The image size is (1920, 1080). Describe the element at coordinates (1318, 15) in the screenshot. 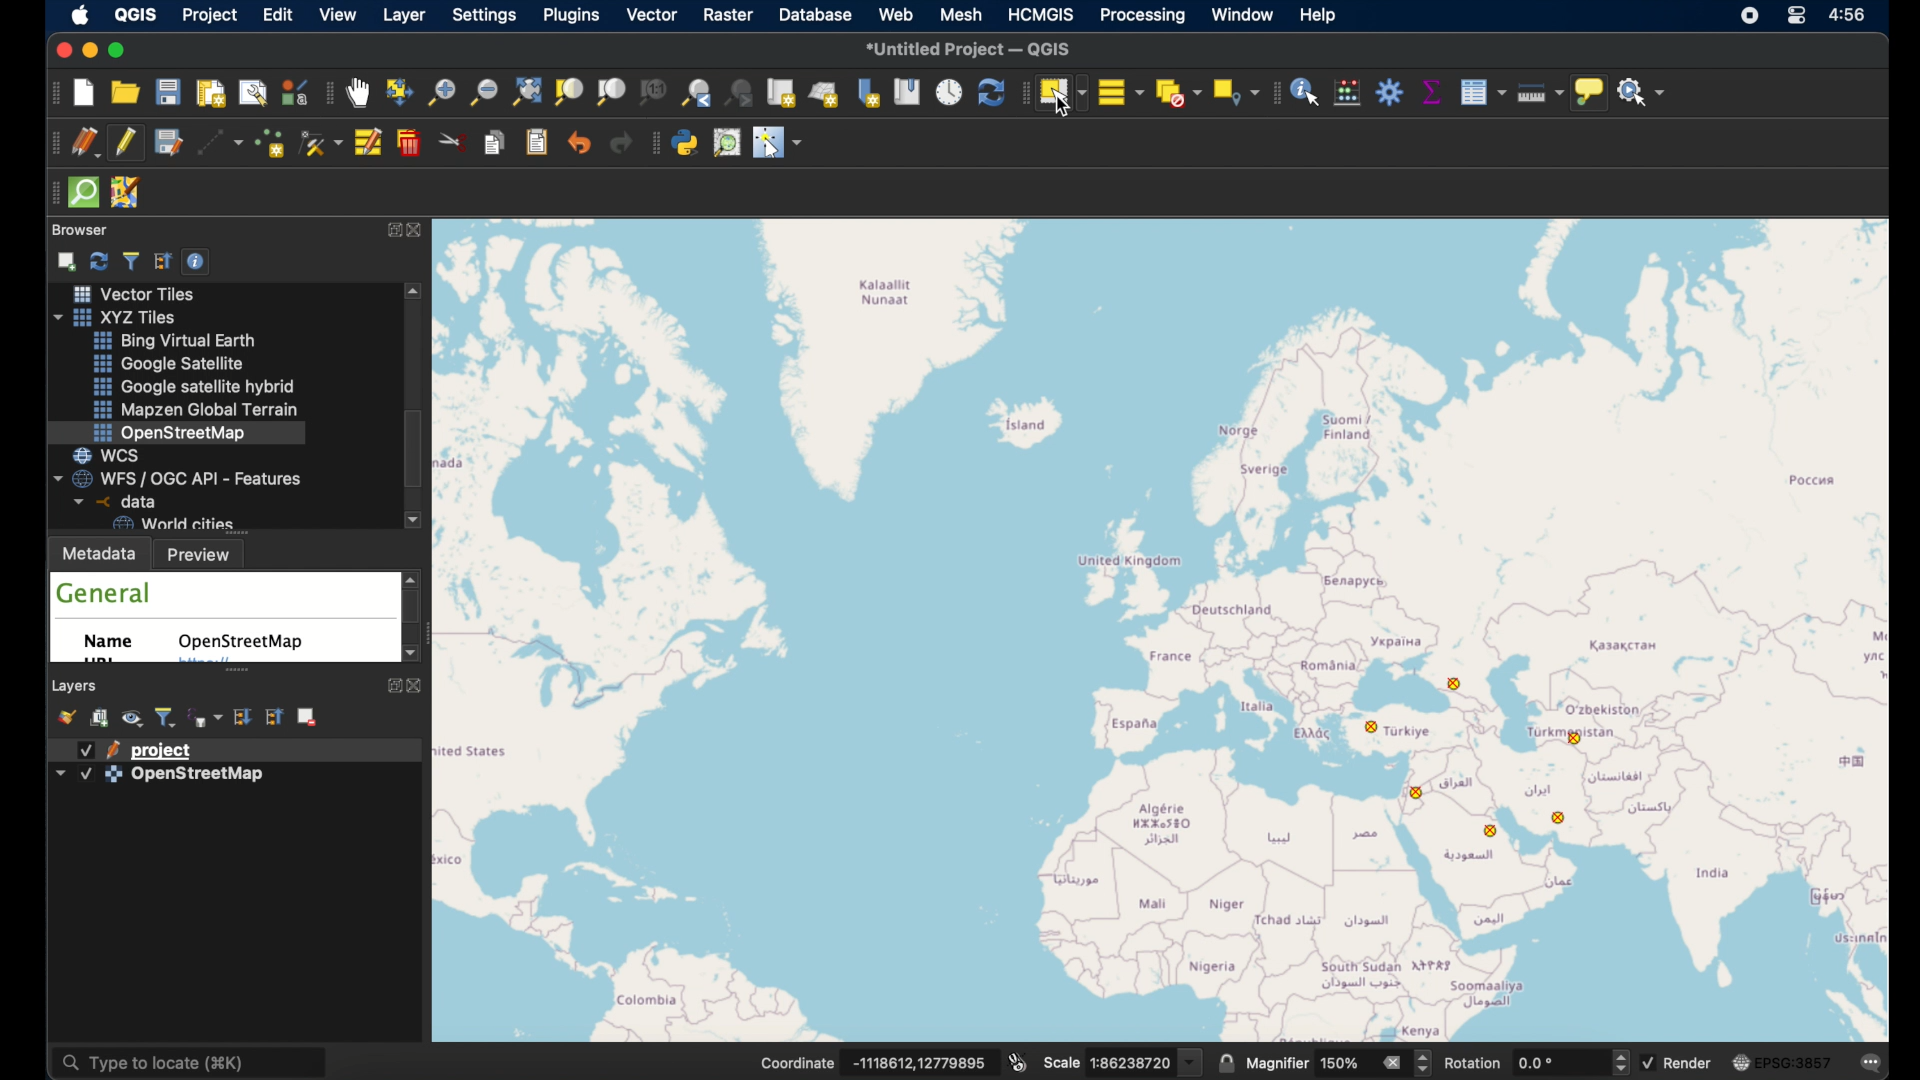

I see `help` at that location.